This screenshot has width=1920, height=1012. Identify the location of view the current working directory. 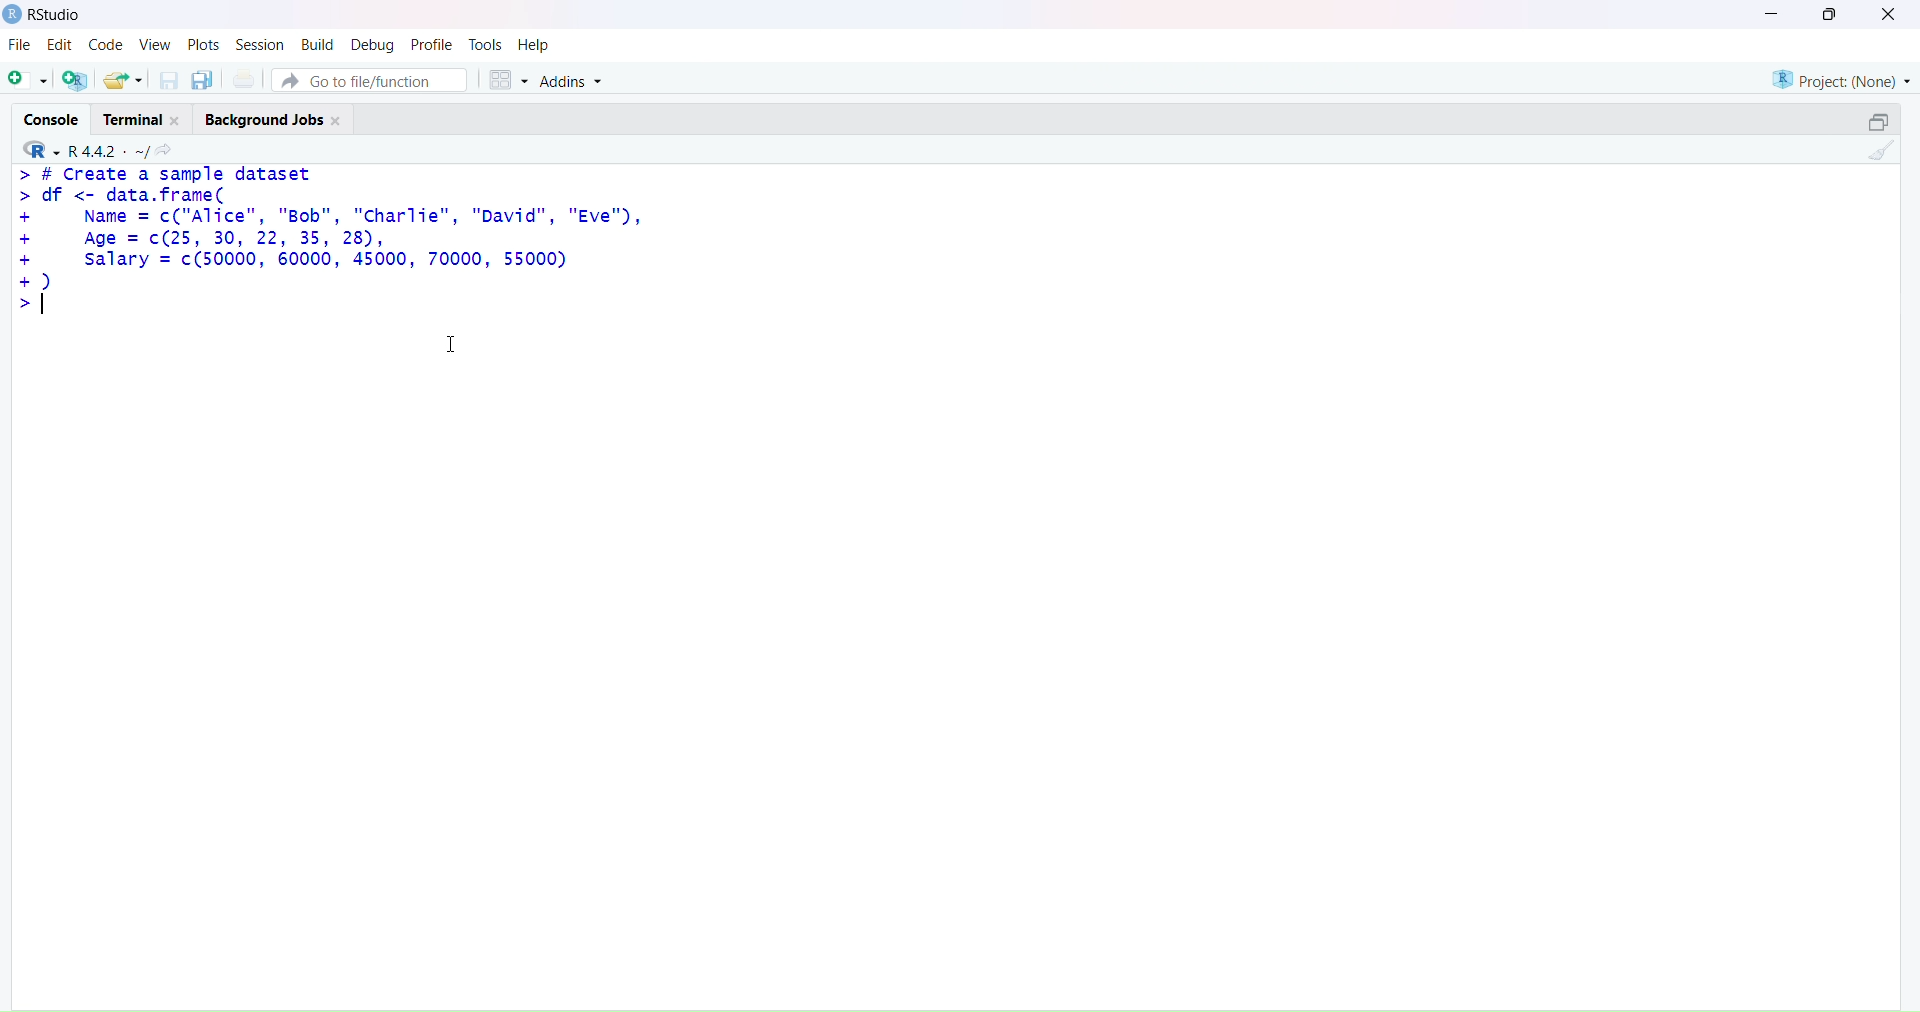
(166, 152).